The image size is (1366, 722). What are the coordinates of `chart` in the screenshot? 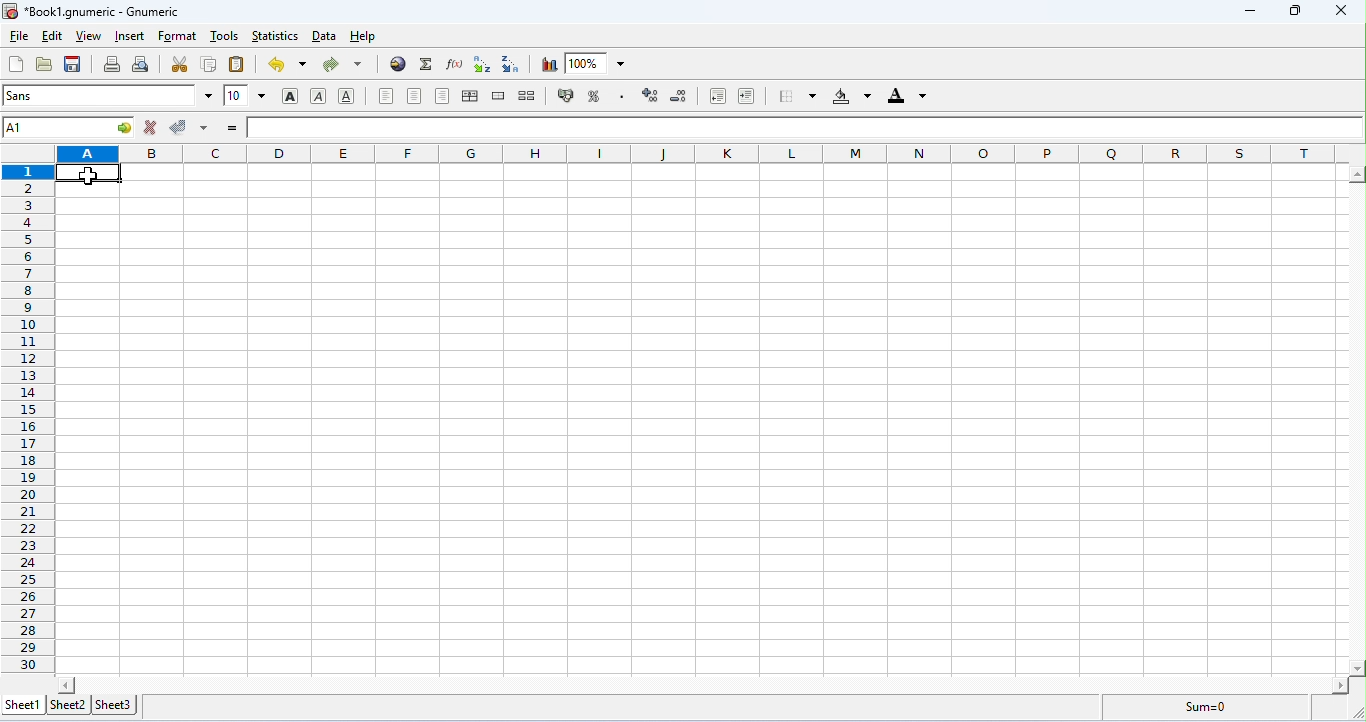 It's located at (549, 65).